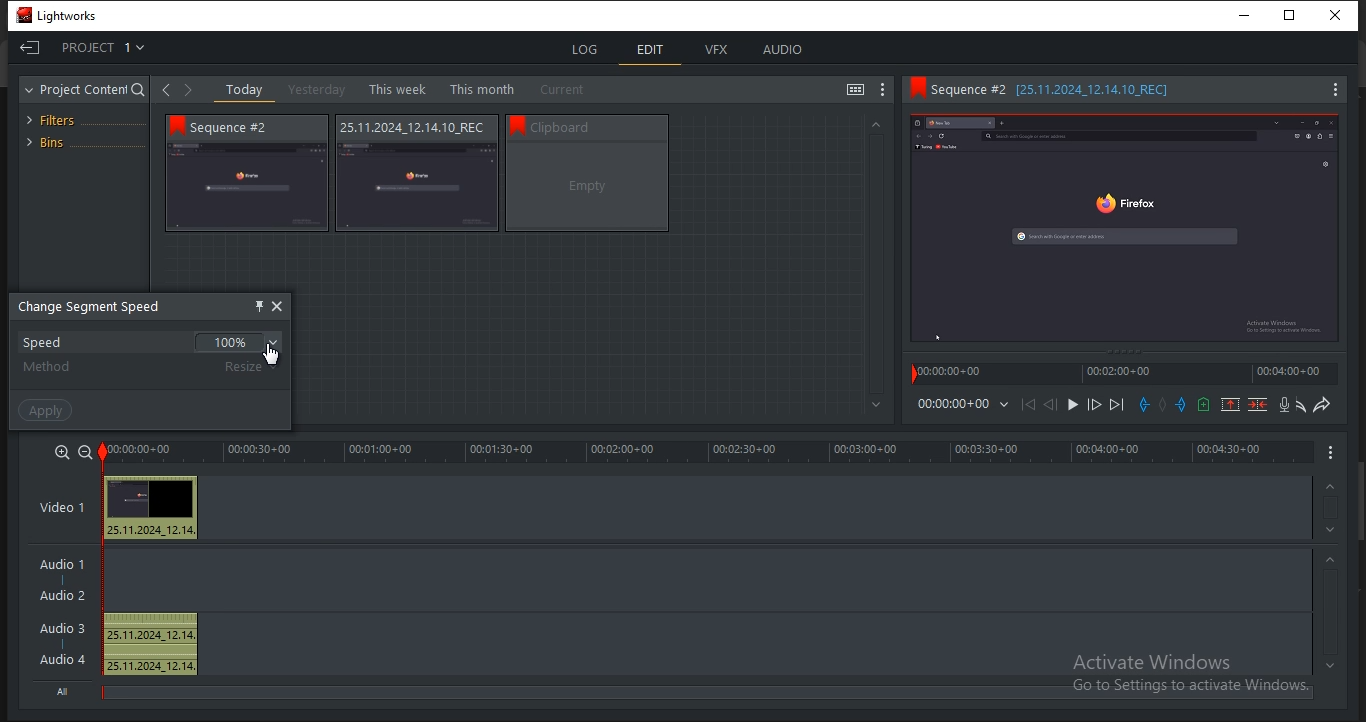  I want to click on bookmark, so click(517, 124).